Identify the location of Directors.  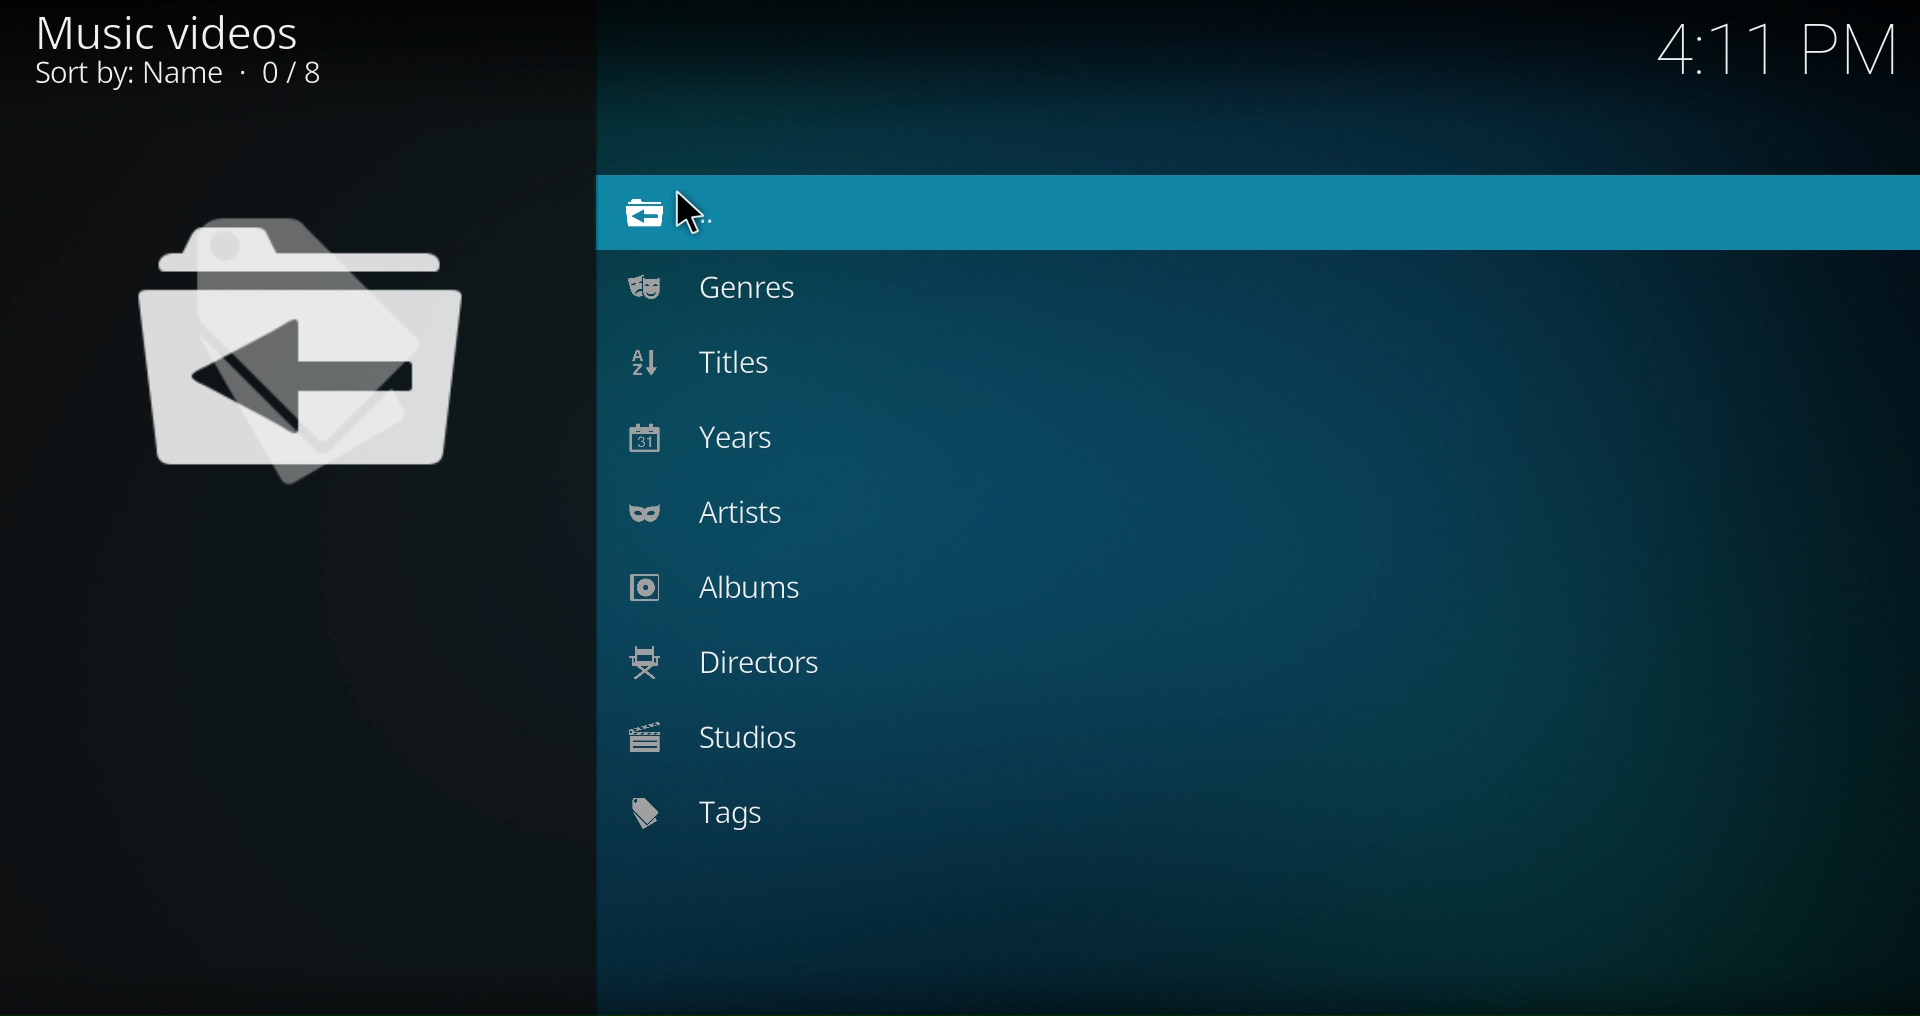
(773, 663).